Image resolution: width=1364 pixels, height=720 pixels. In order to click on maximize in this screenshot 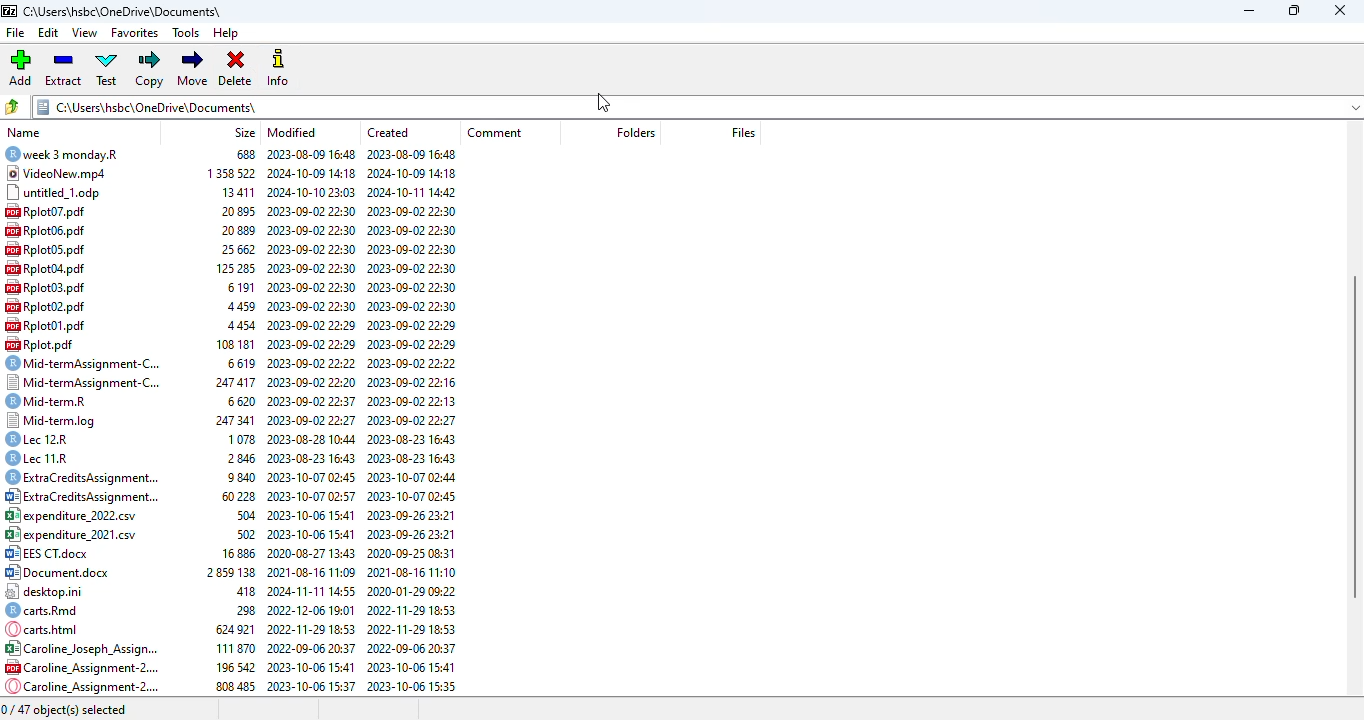, I will do `click(1295, 10)`.